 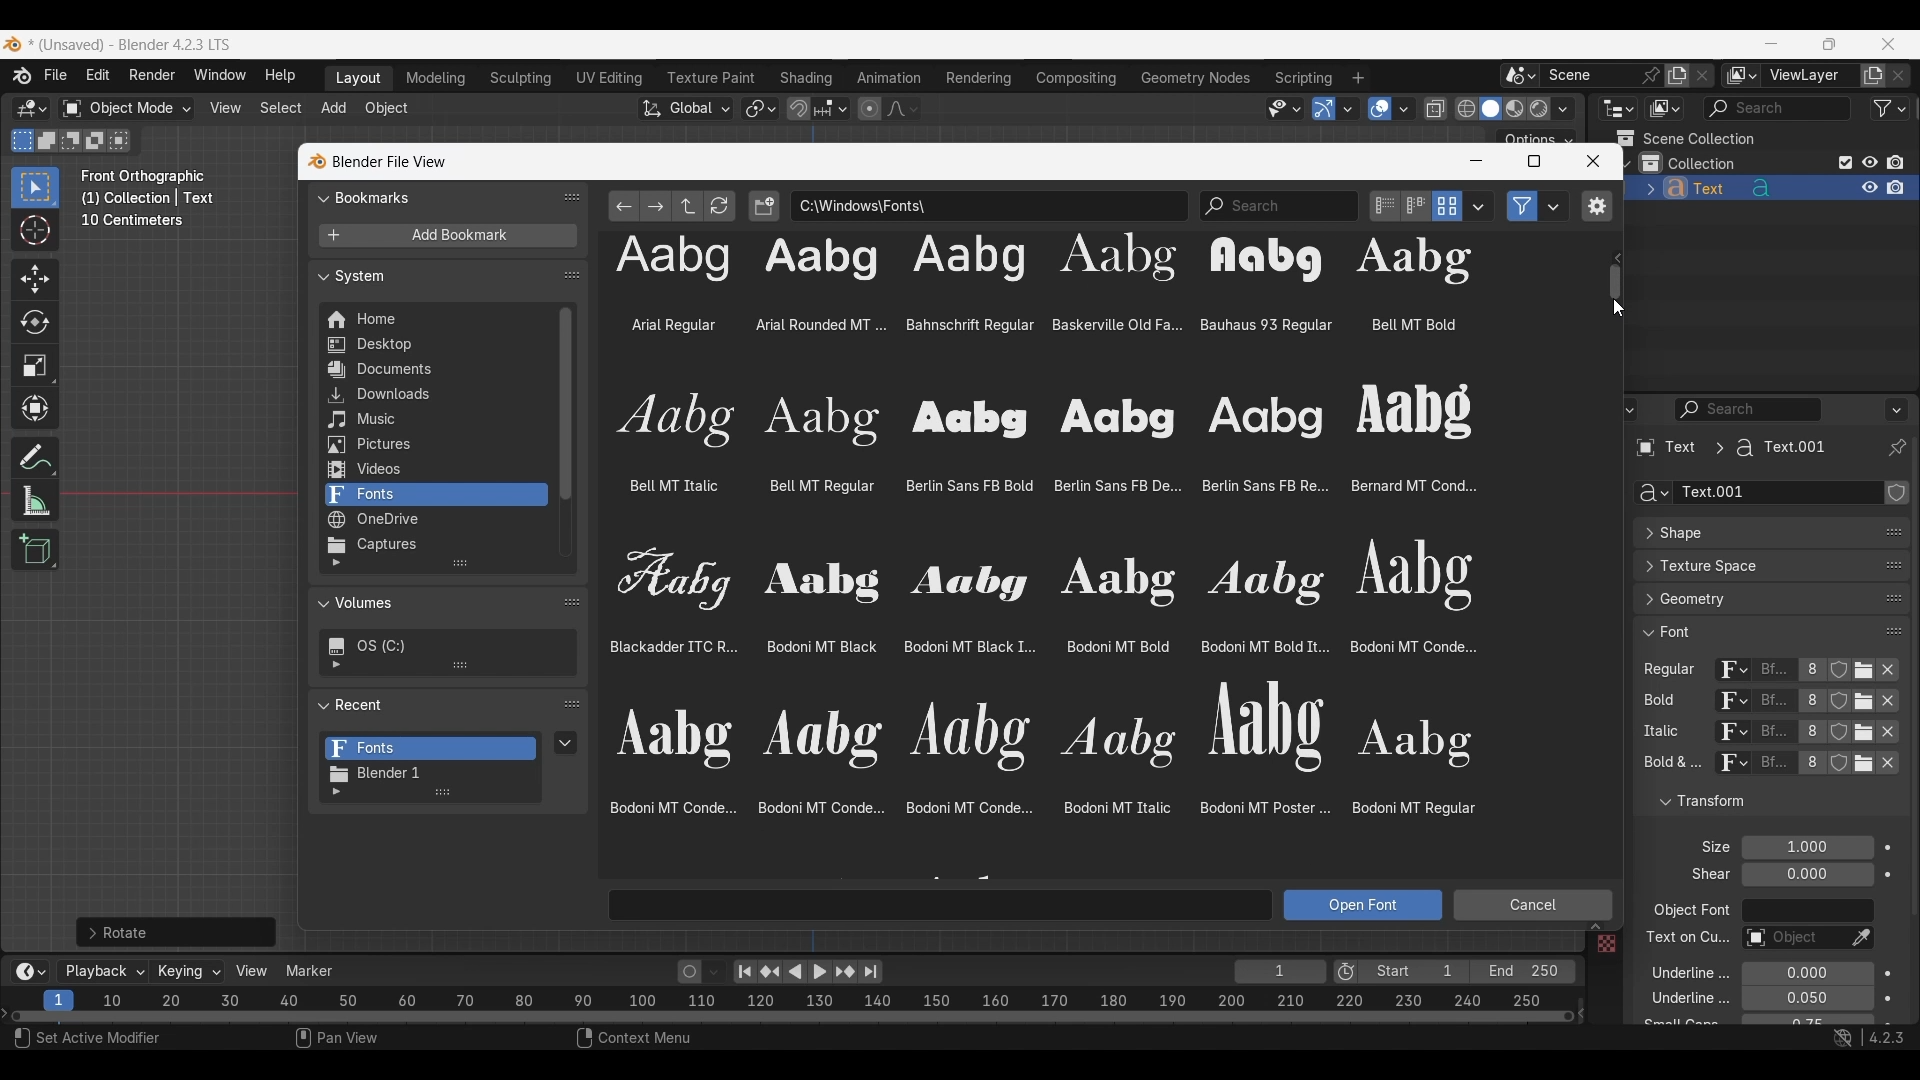 What do you see at coordinates (1895, 793) in the screenshot?
I see `Change order in the list` at bounding box center [1895, 793].